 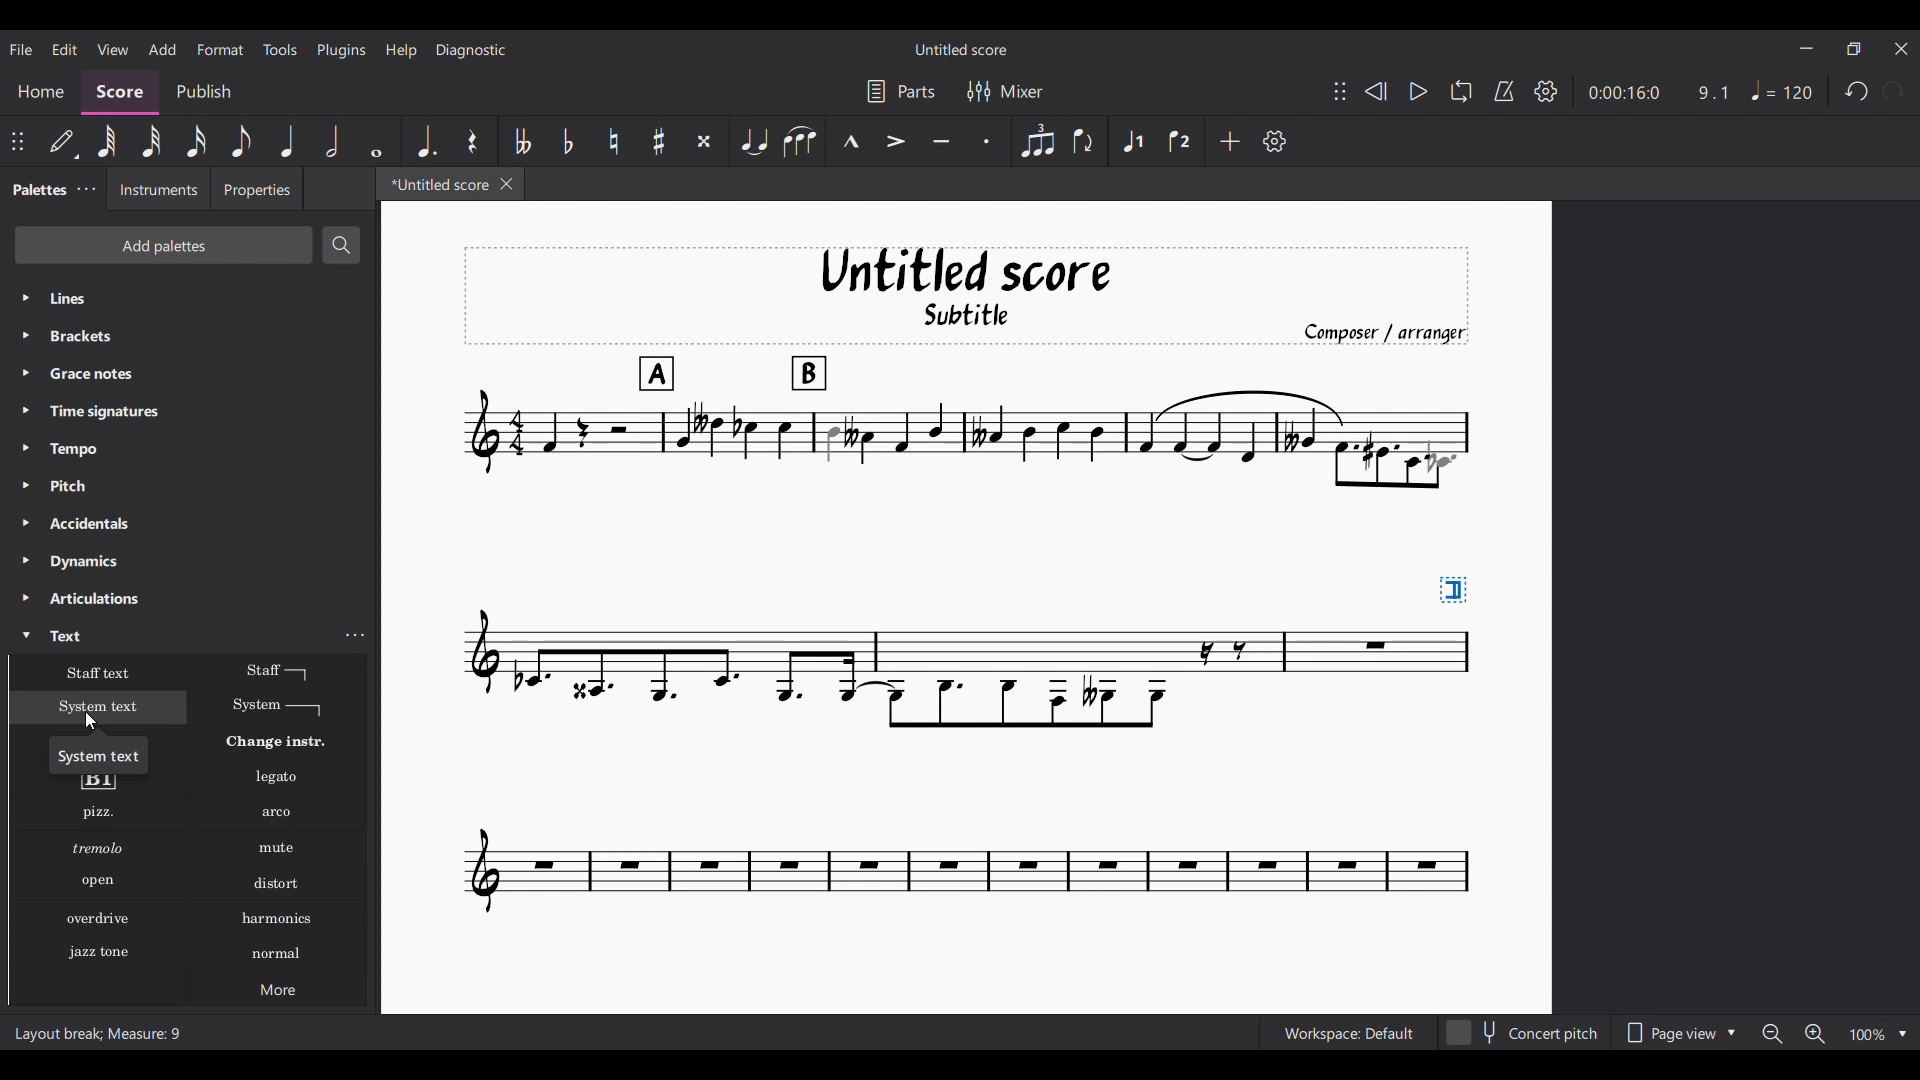 I want to click on Voice 1, so click(x=1131, y=141).